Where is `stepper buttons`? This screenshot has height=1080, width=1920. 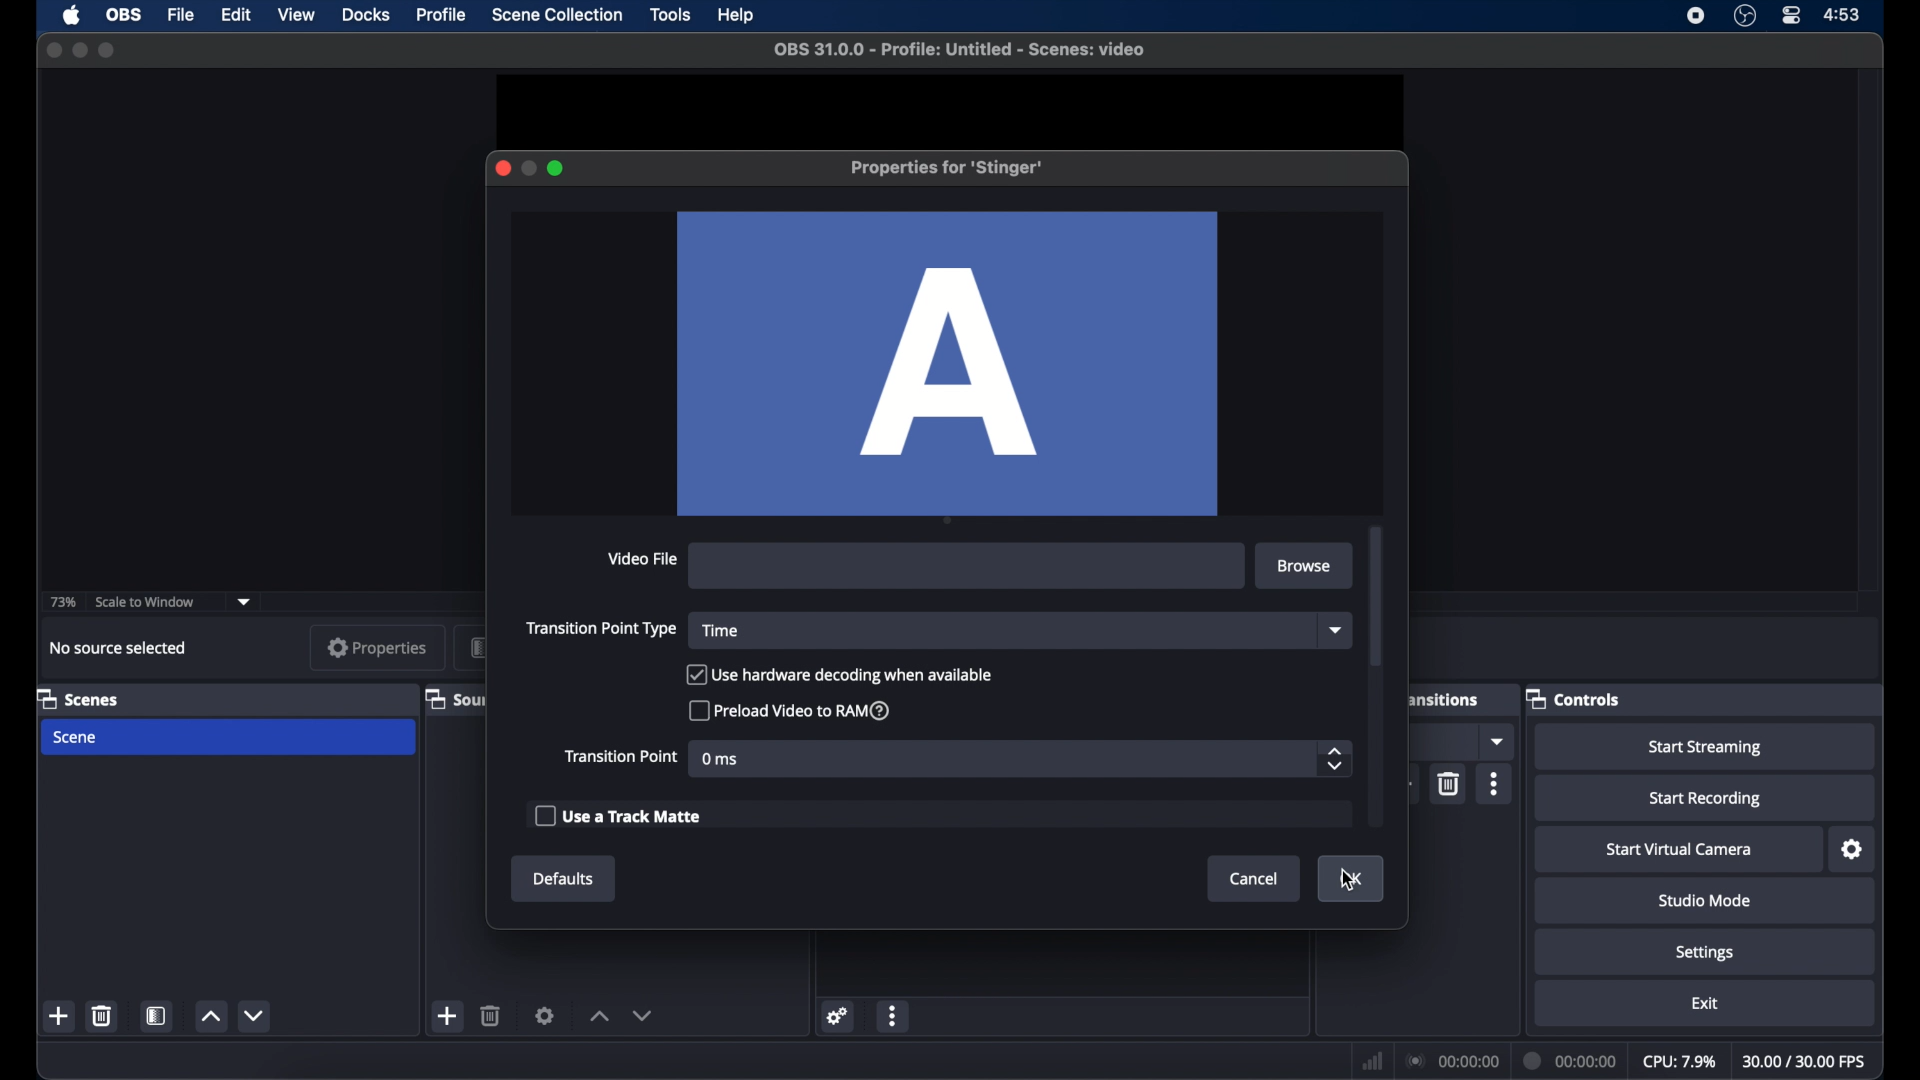 stepper buttons is located at coordinates (1334, 759).